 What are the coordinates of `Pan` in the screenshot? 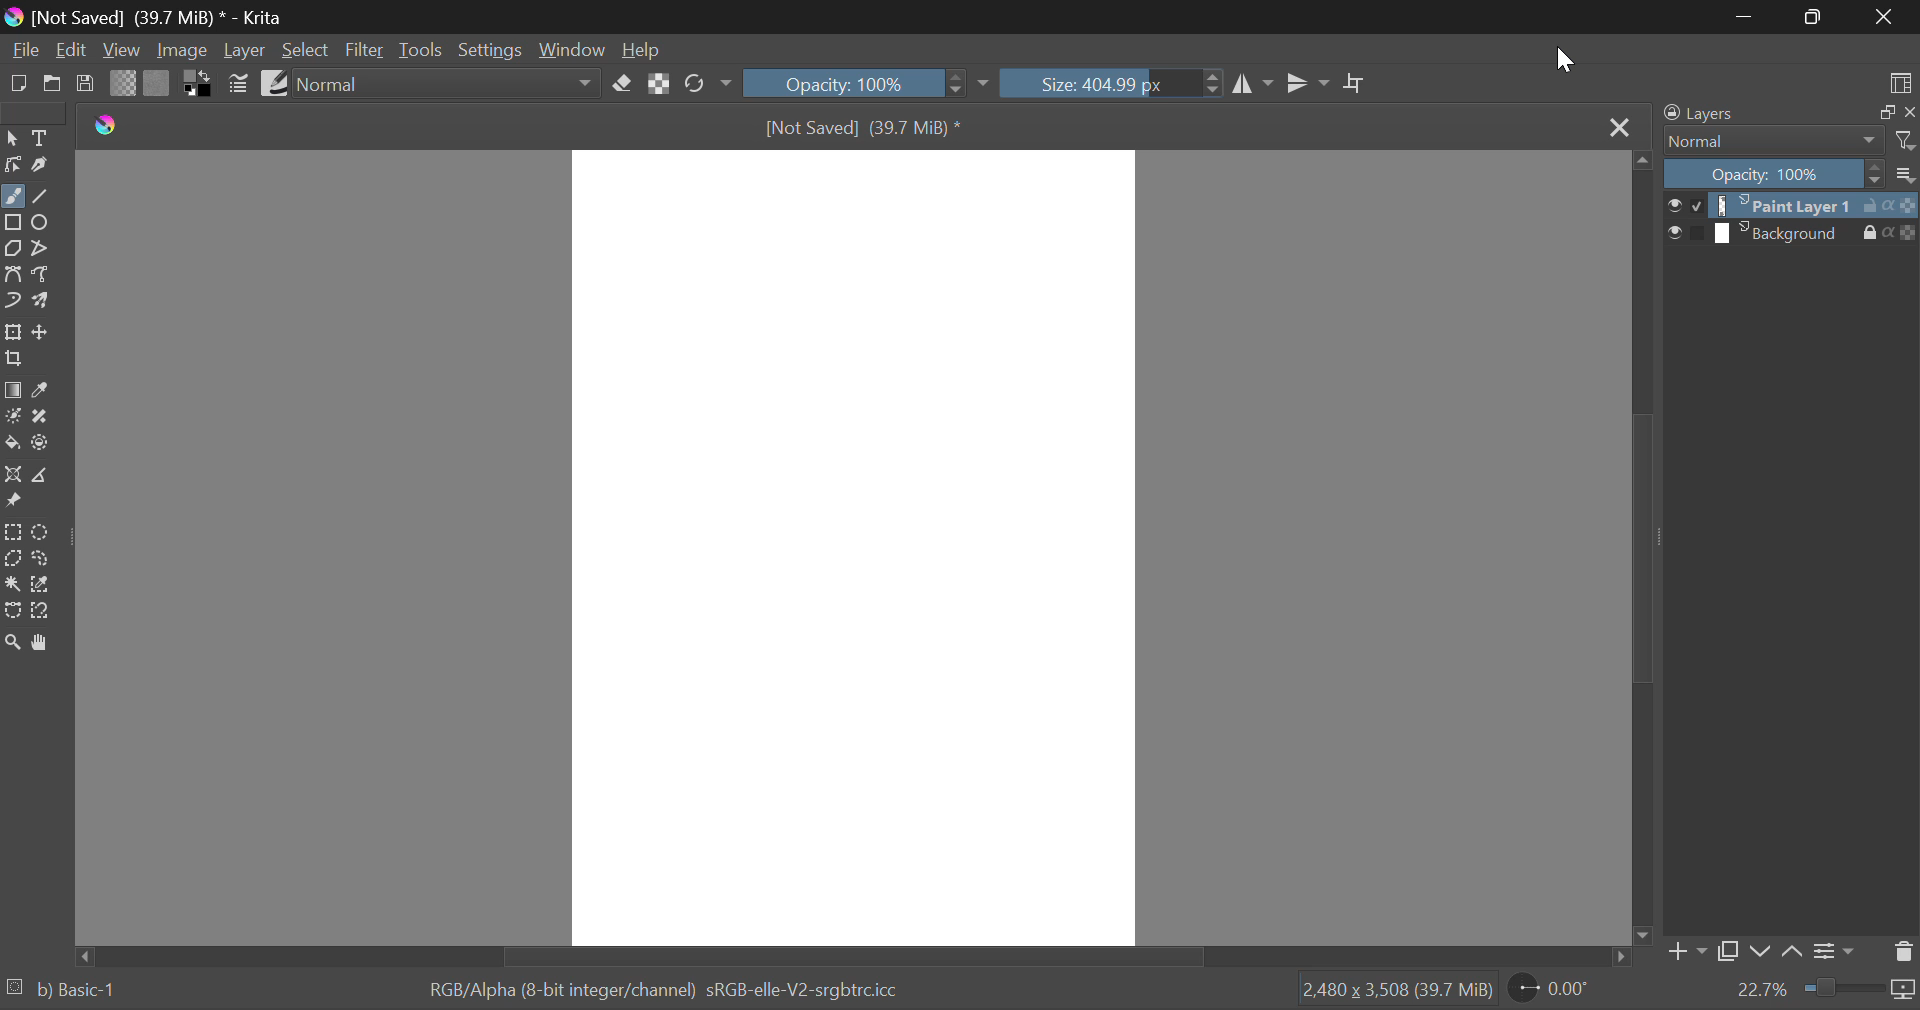 It's located at (43, 641).